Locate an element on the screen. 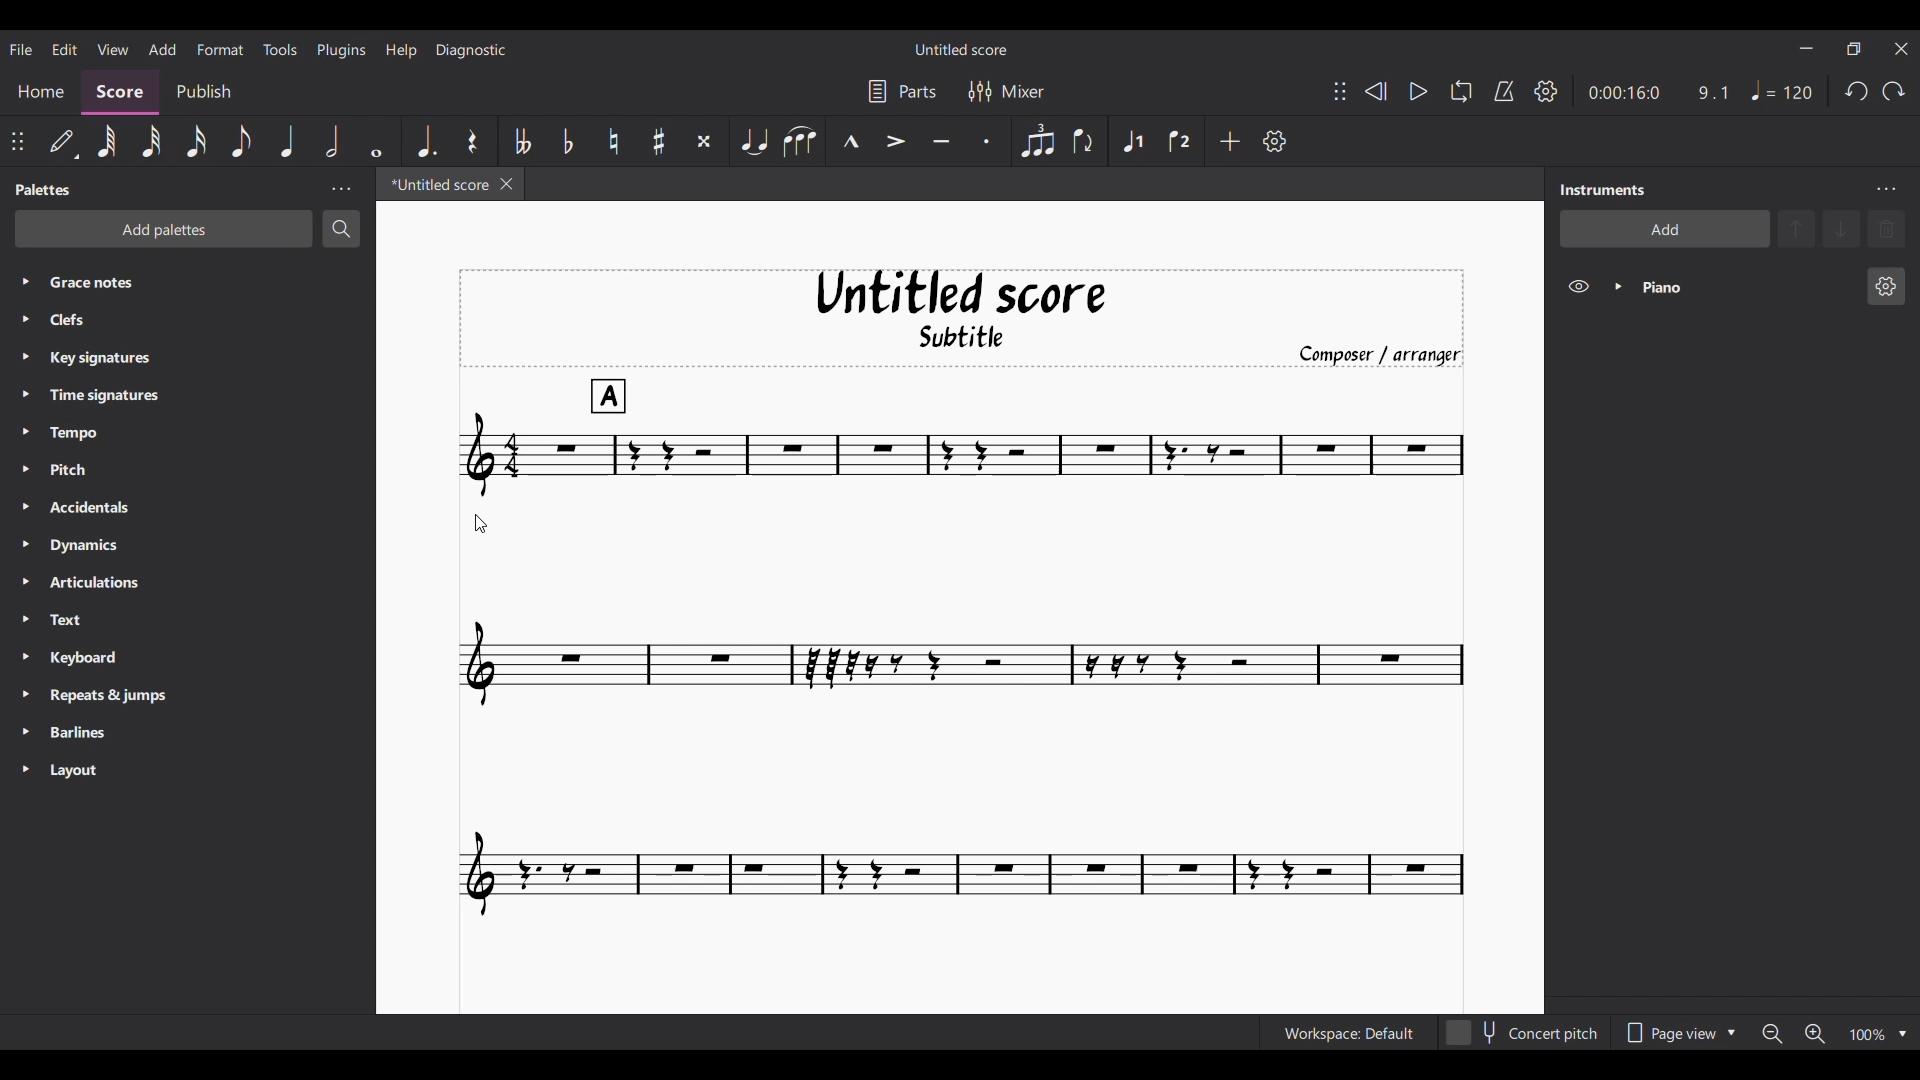  64th note is located at coordinates (107, 141).